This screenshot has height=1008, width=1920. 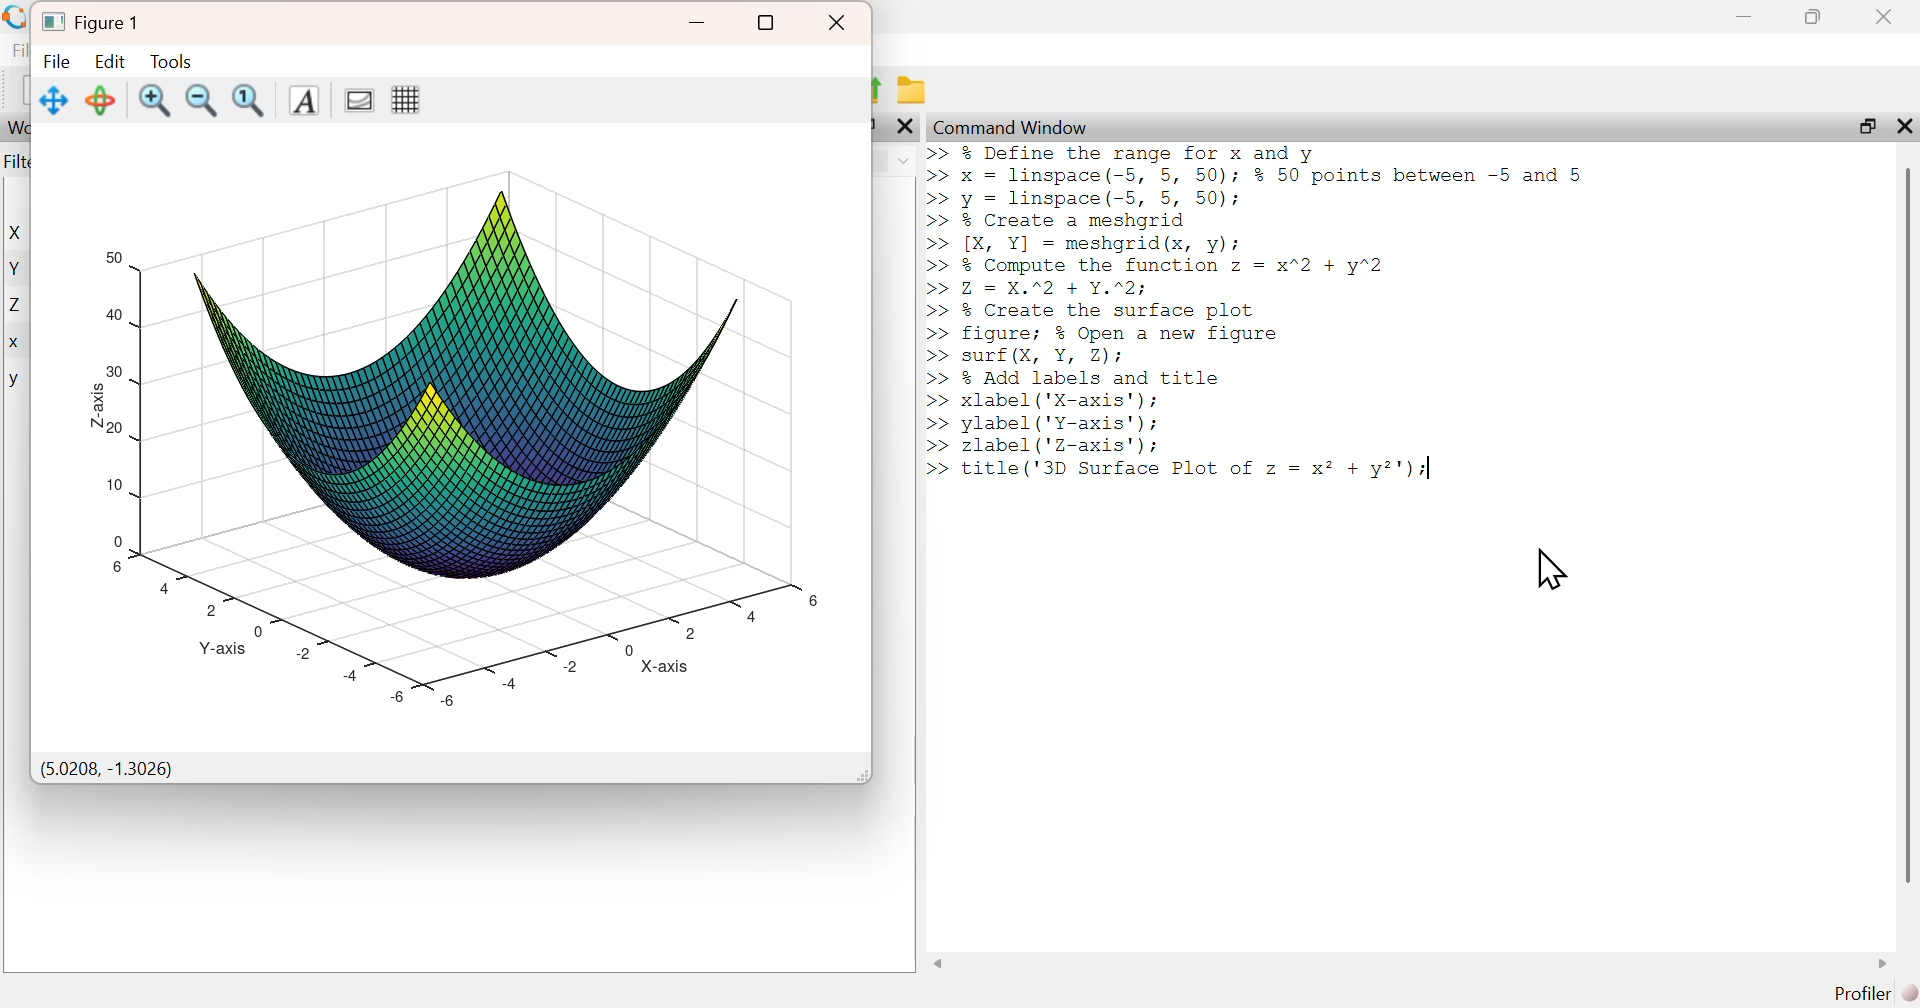 I want to click on >> % Define the range for x and y>> x = linspace(-5, 5, 50); % 50 points between -5 and 5>> y = linspace(-5, 5, 50):>> % Create a meshgrid>> [X, Y] = meshgrid(x, y):>> % Compute the function z = x"2 + y"2>> Z = X."2 + Y.2;>> % Create the surface plot>> figure; % Open a new figure>> surf (X, Y, Z):>> % Add labels and title>> xlabel ('X-axis');>> ylabel ('Y-axis');>> zlabel('Z-axis'):>> title('3D Surface Plot of z = x? + v2), so click(x=1268, y=319).